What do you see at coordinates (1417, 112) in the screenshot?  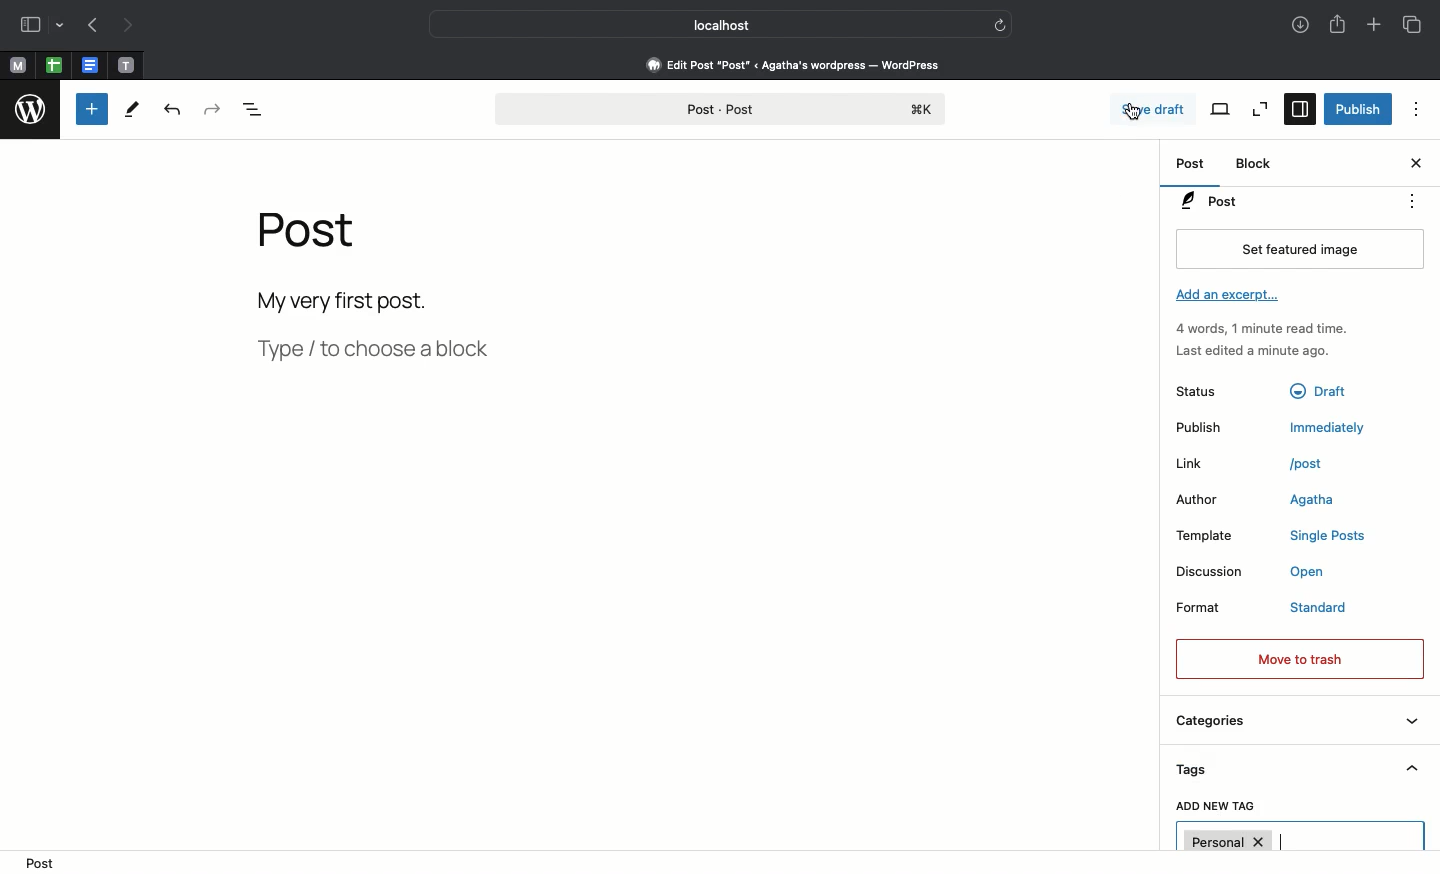 I see `Options` at bounding box center [1417, 112].